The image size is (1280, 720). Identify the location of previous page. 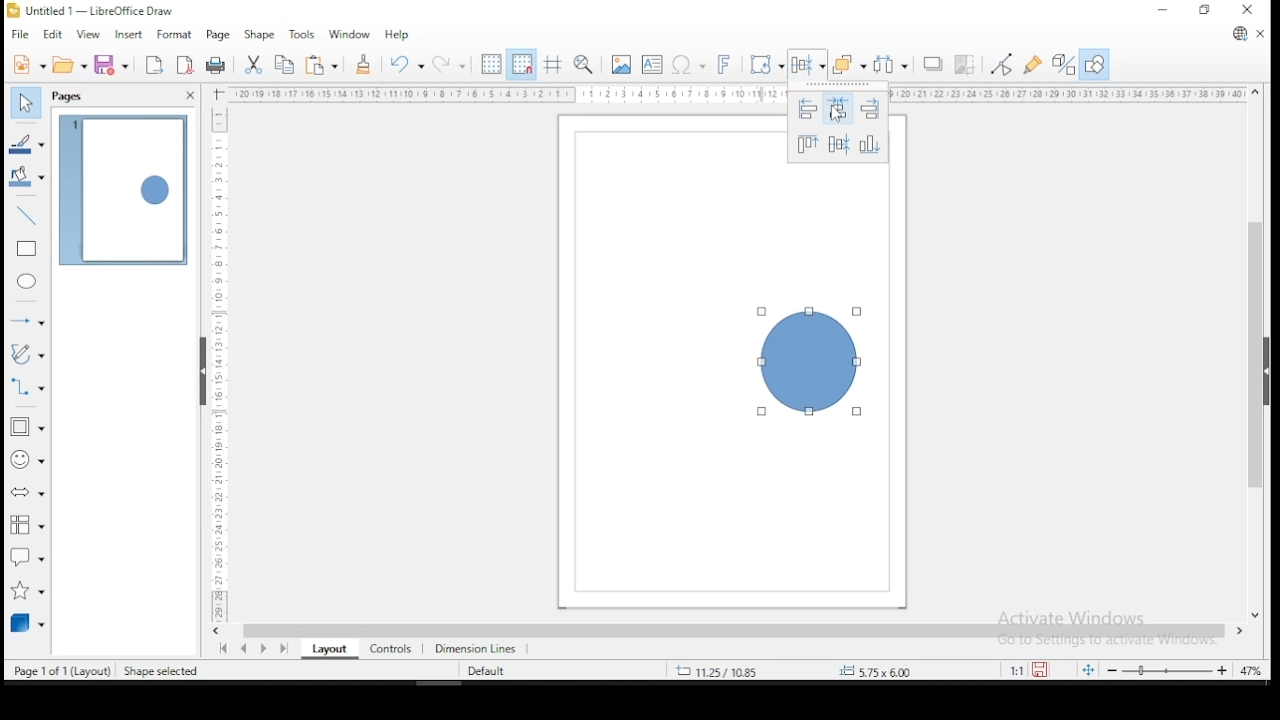
(247, 648).